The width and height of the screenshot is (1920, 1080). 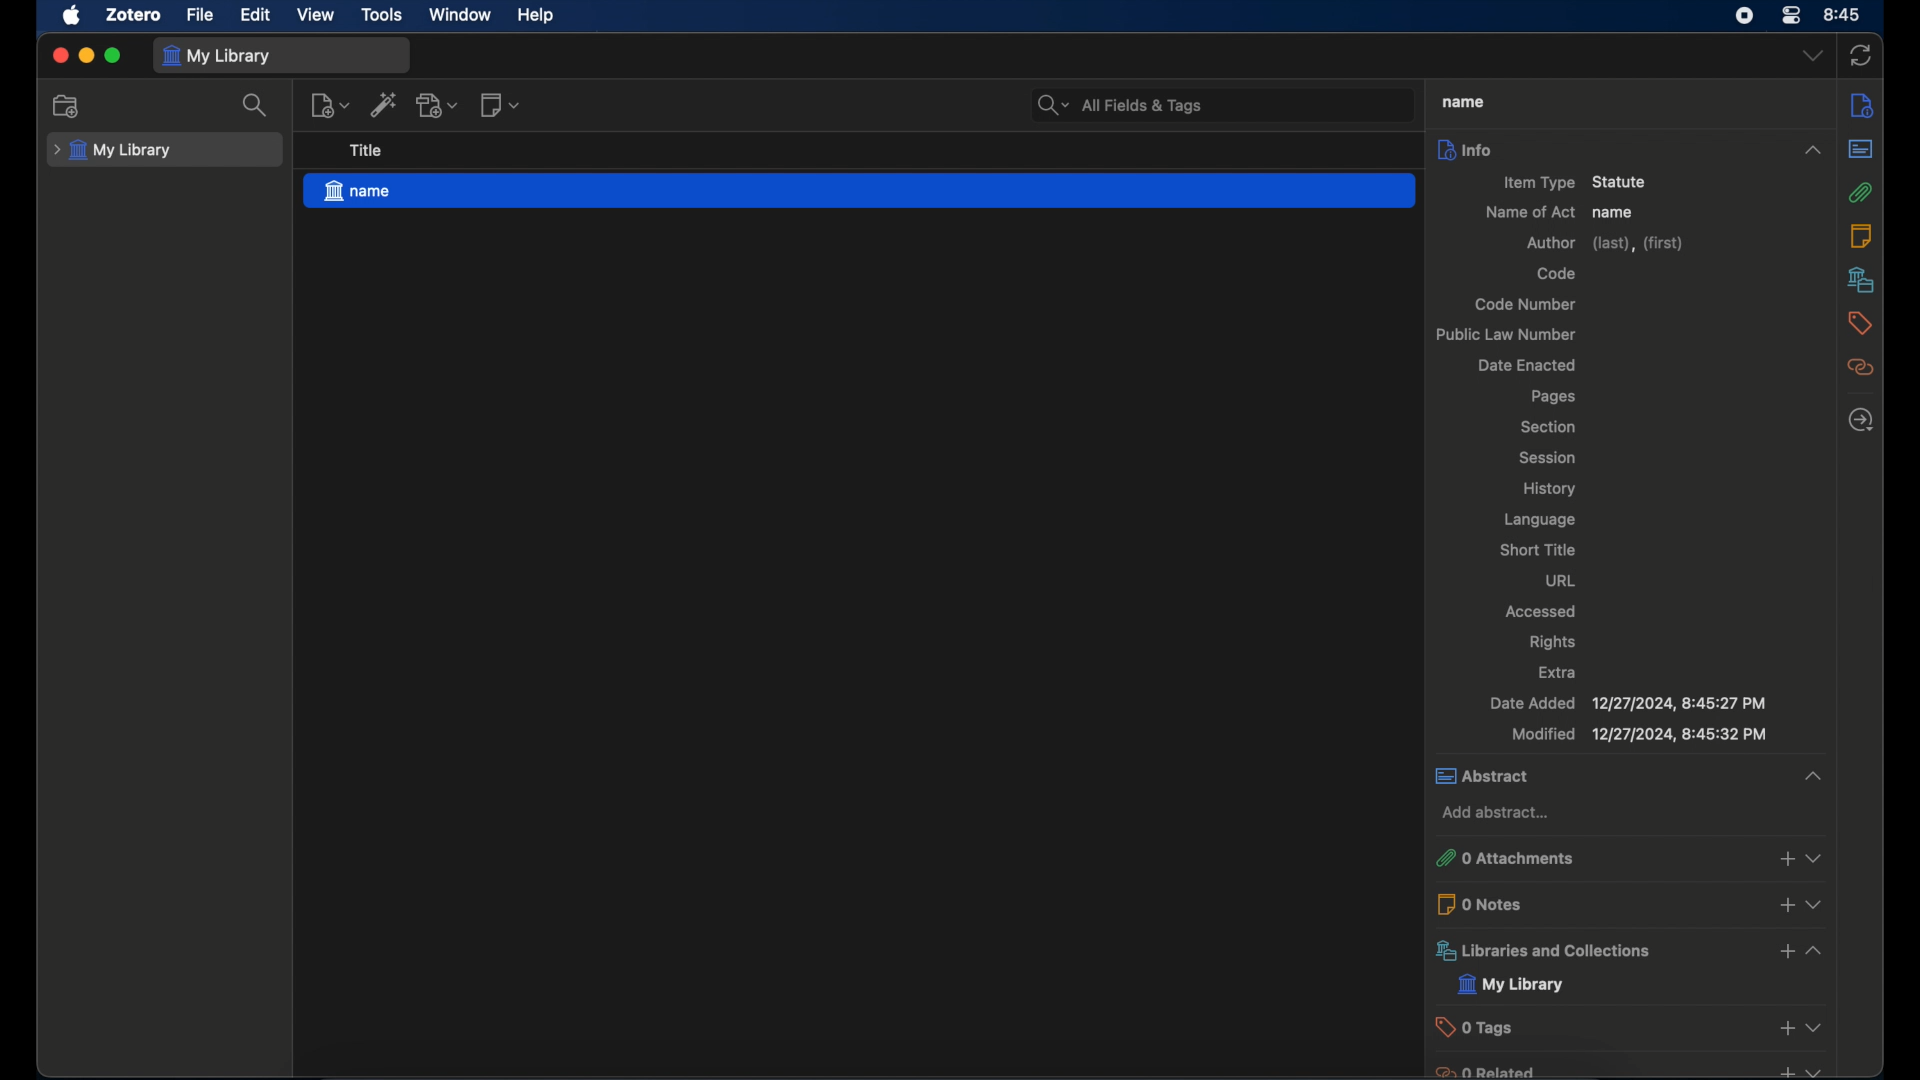 What do you see at coordinates (115, 57) in the screenshot?
I see `maximize` at bounding box center [115, 57].